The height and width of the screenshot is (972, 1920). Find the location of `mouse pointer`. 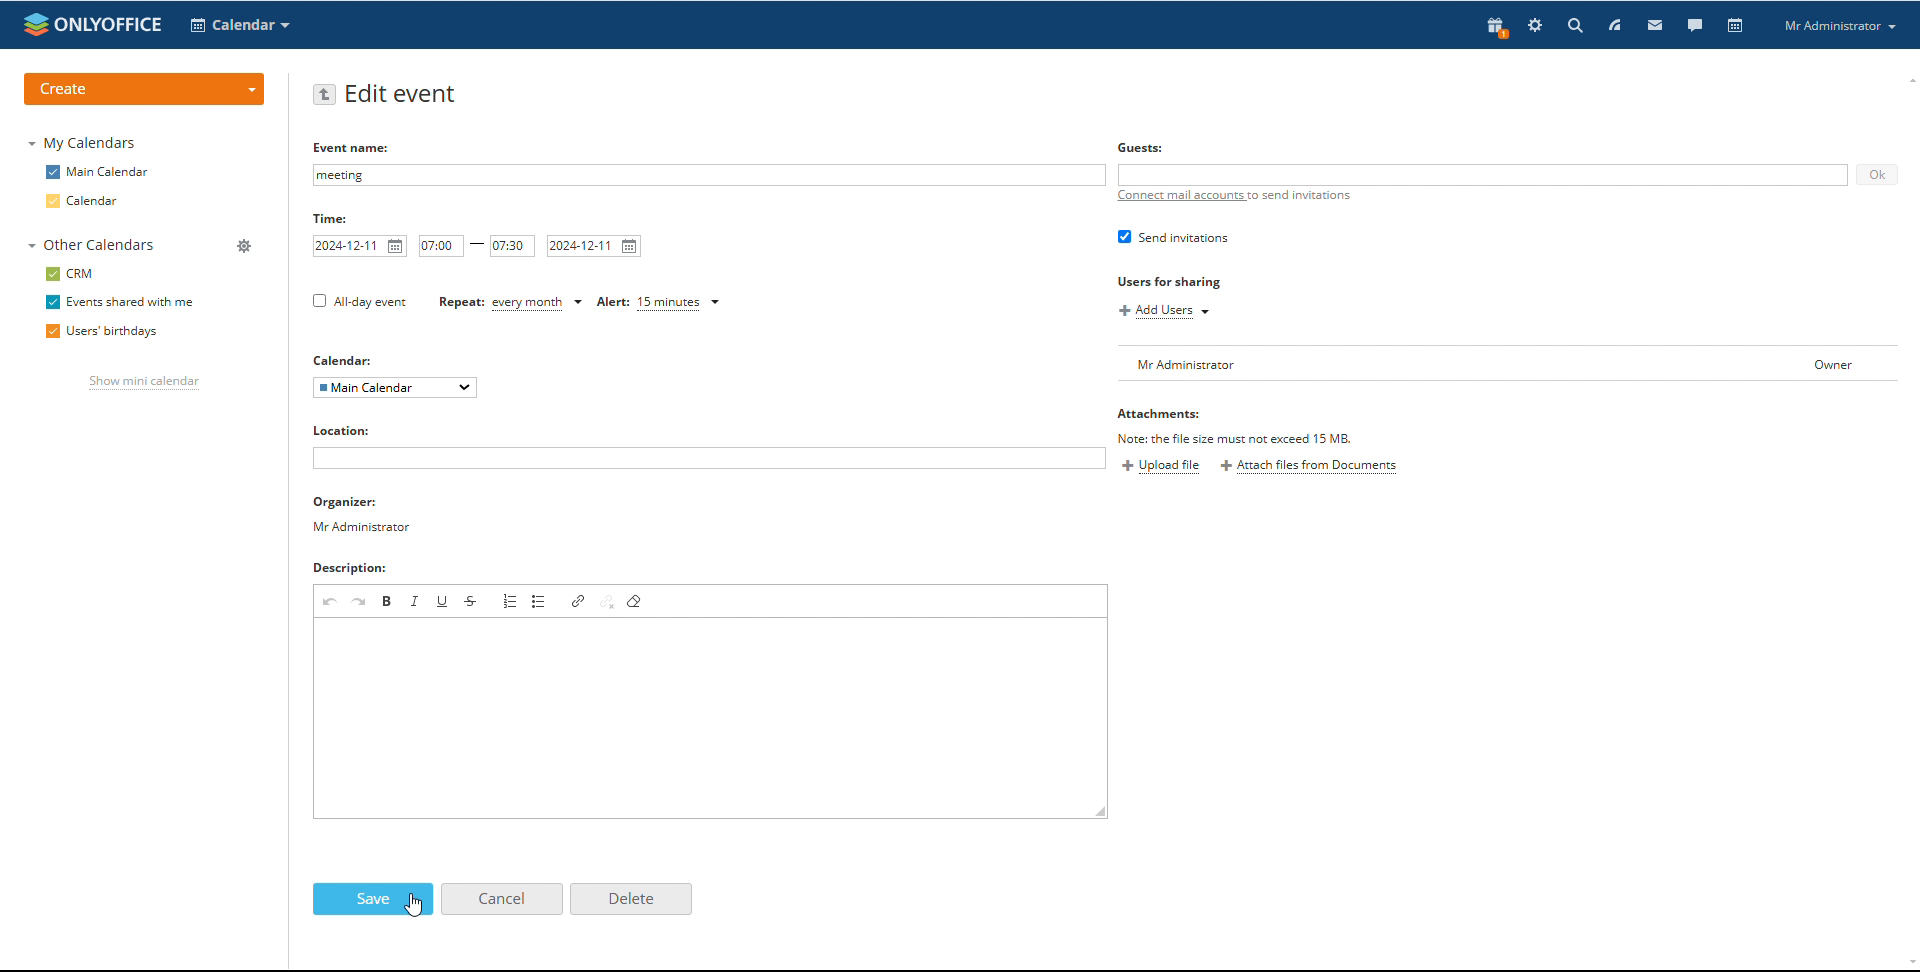

mouse pointer is located at coordinates (531, 344).